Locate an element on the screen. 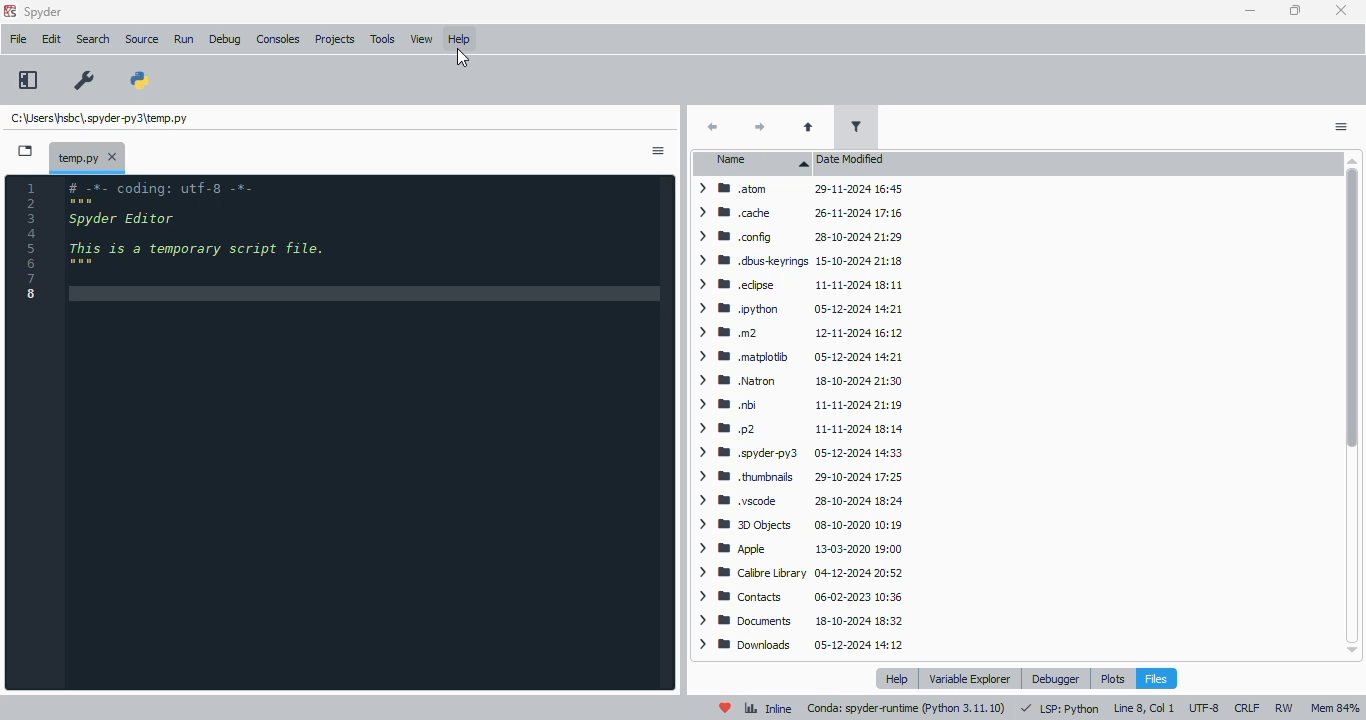  > MW cache 26-11-2024 17:16 is located at coordinates (797, 211).